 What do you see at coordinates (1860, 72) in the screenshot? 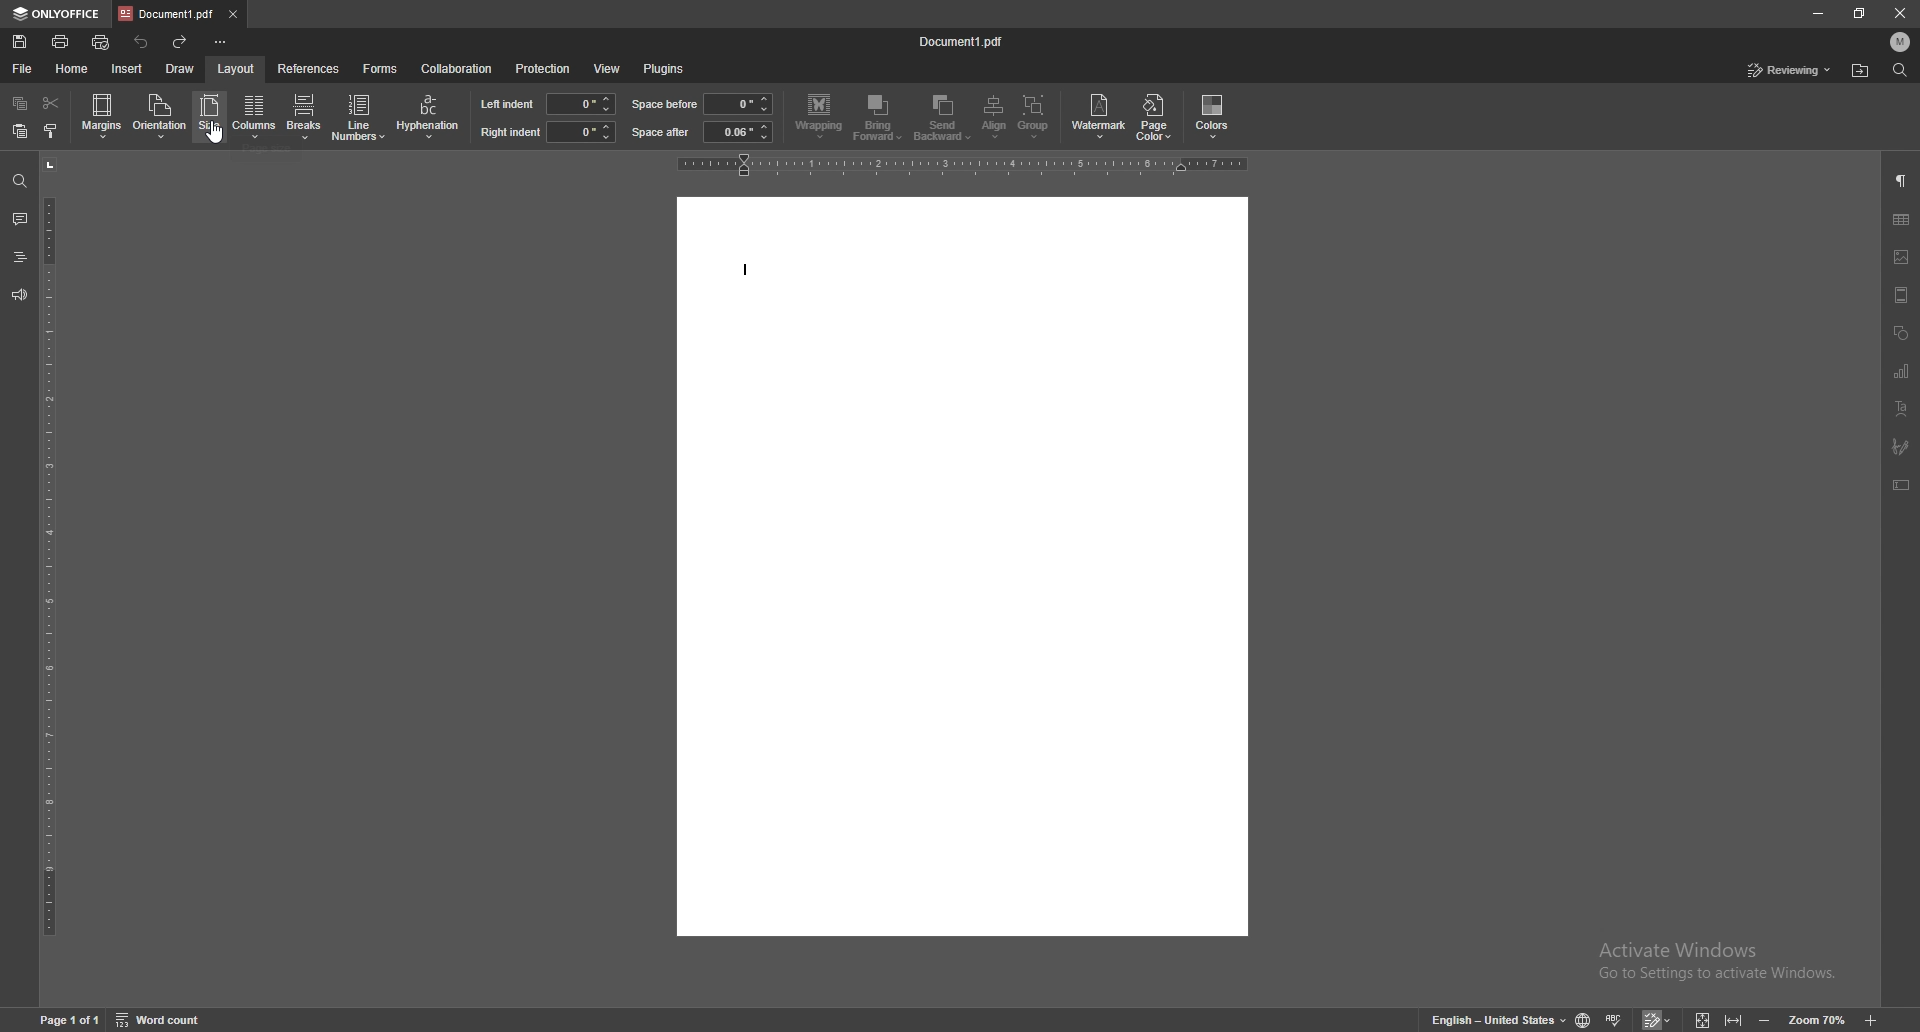
I see `locate file` at bounding box center [1860, 72].